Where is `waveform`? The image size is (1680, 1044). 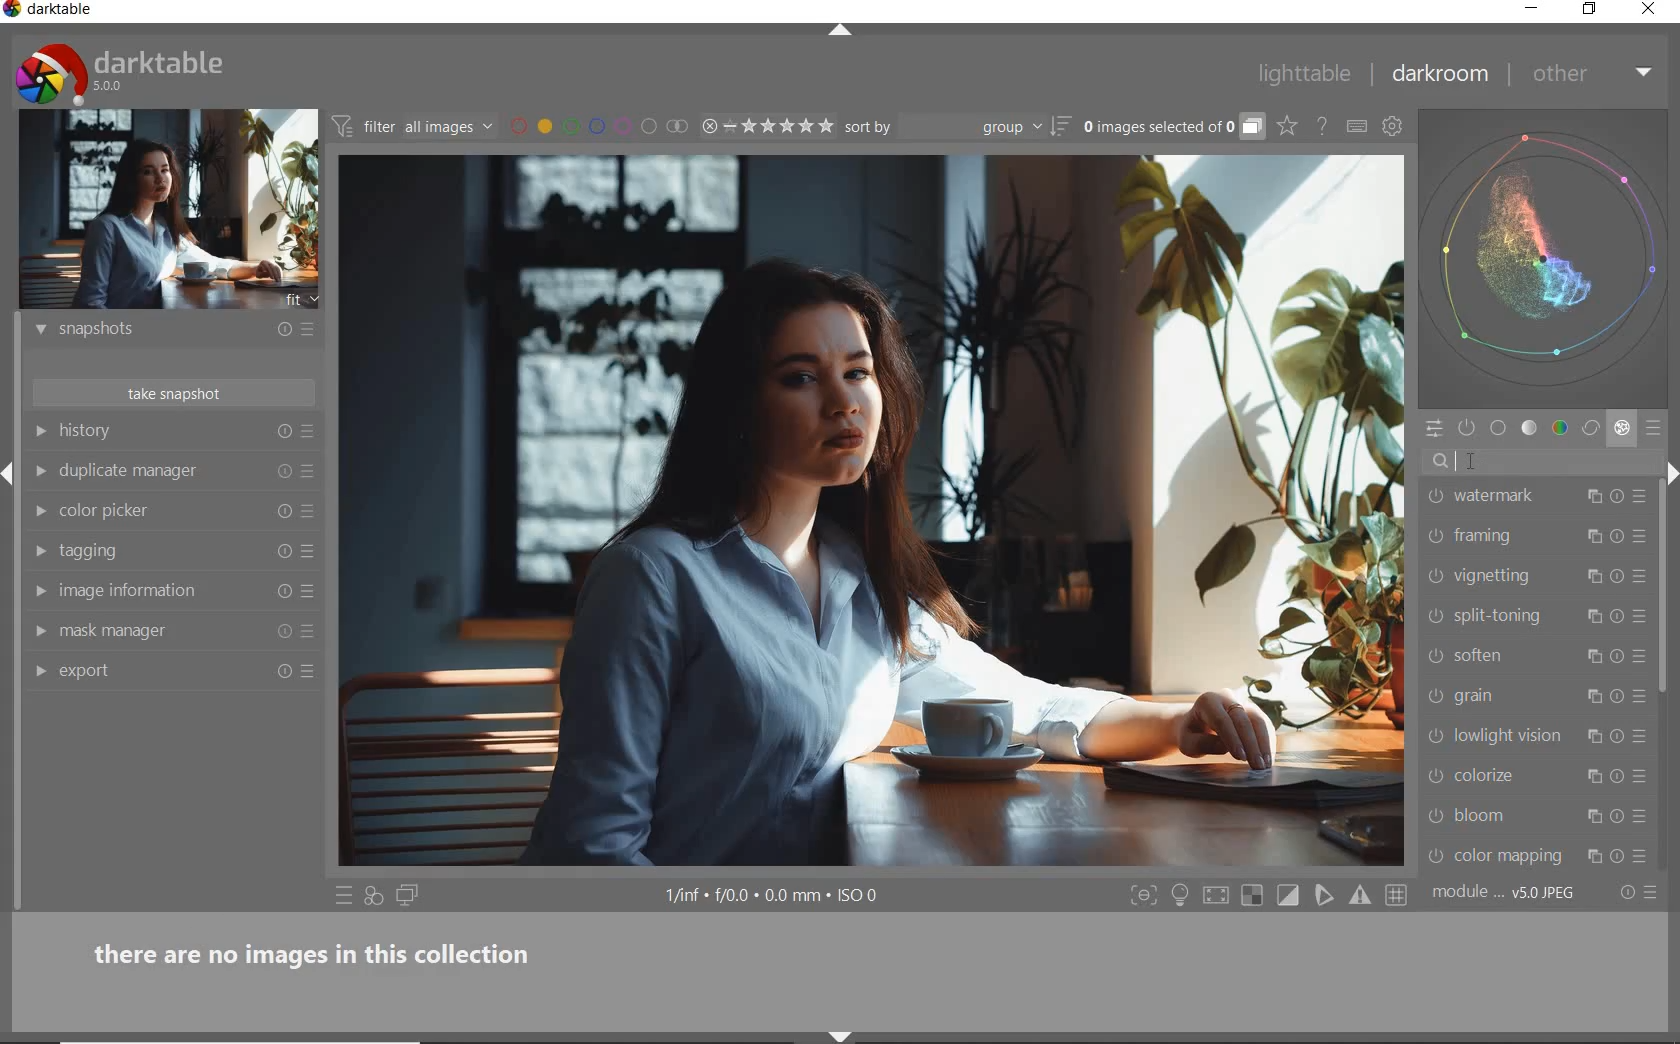
waveform is located at coordinates (1544, 257).